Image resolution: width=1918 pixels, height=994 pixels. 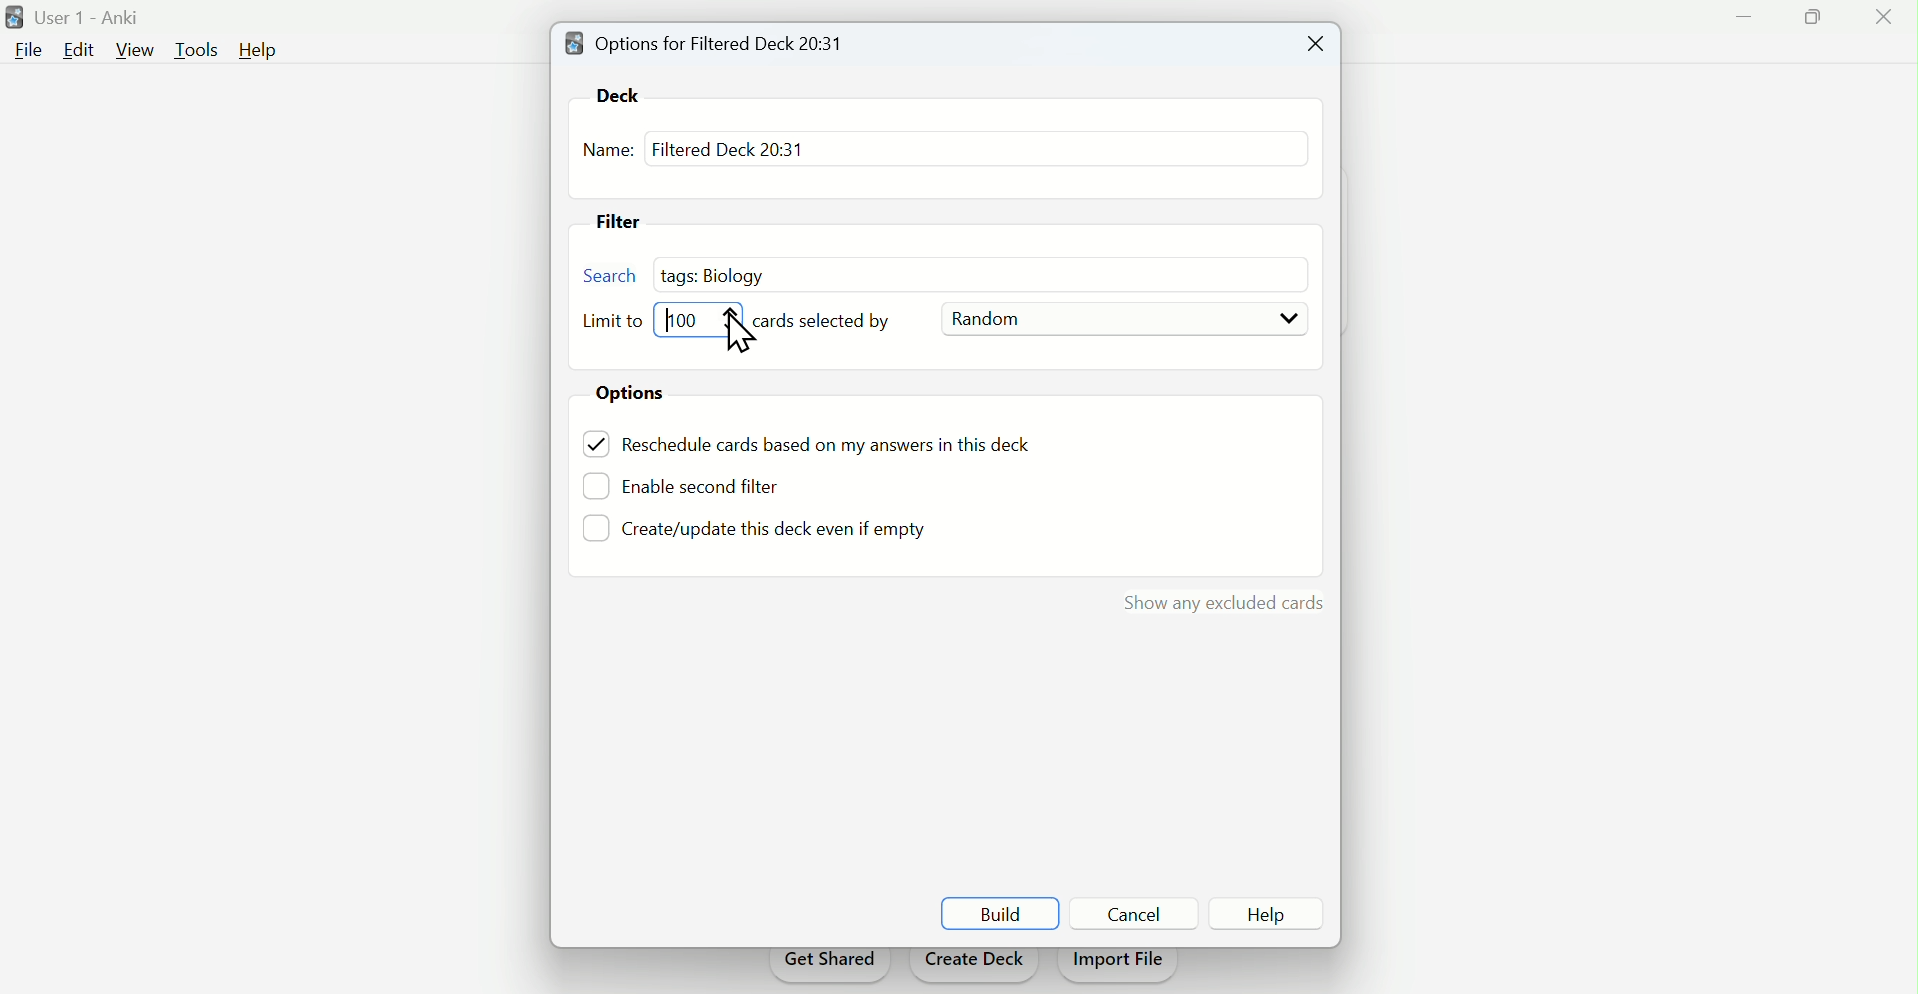 I want to click on  build Build, so click(x=1000, y=914).